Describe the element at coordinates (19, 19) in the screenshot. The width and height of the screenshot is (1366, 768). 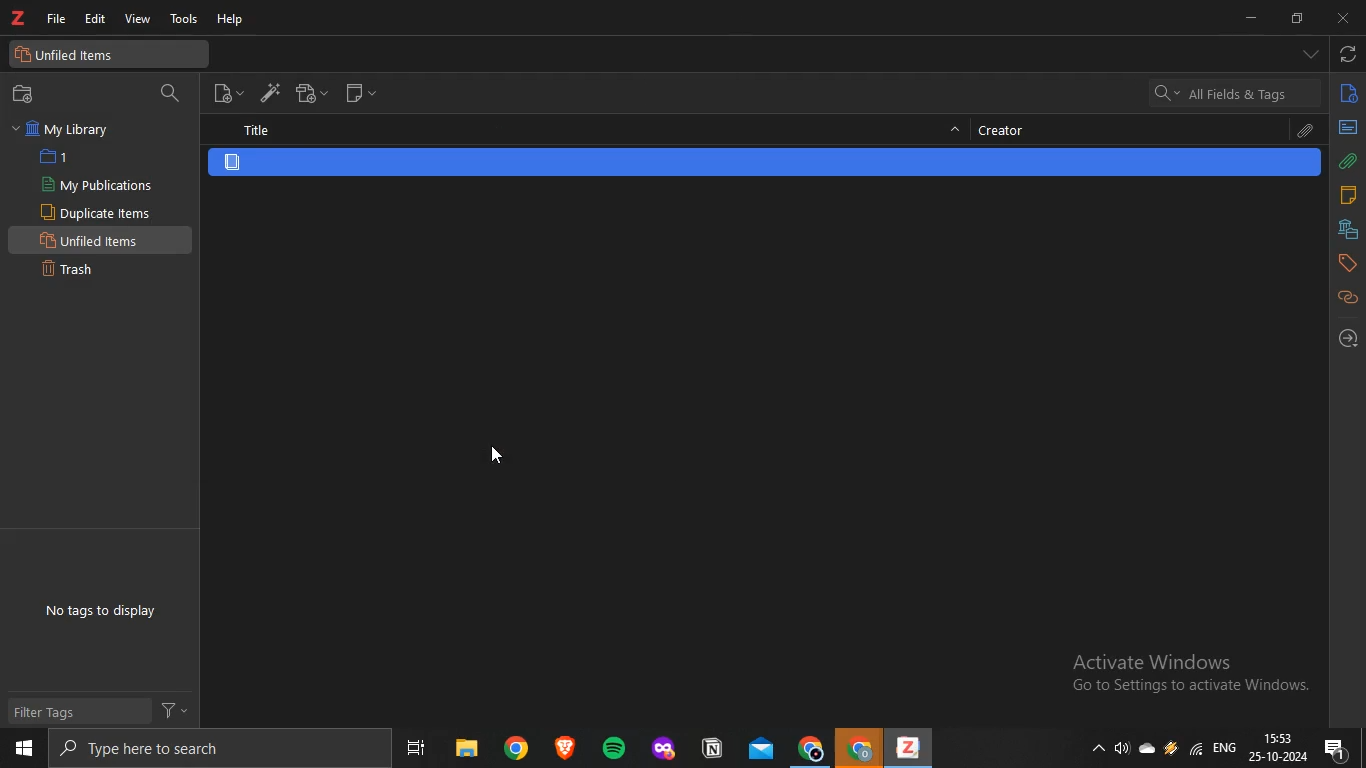
I see `zotero` at that location.